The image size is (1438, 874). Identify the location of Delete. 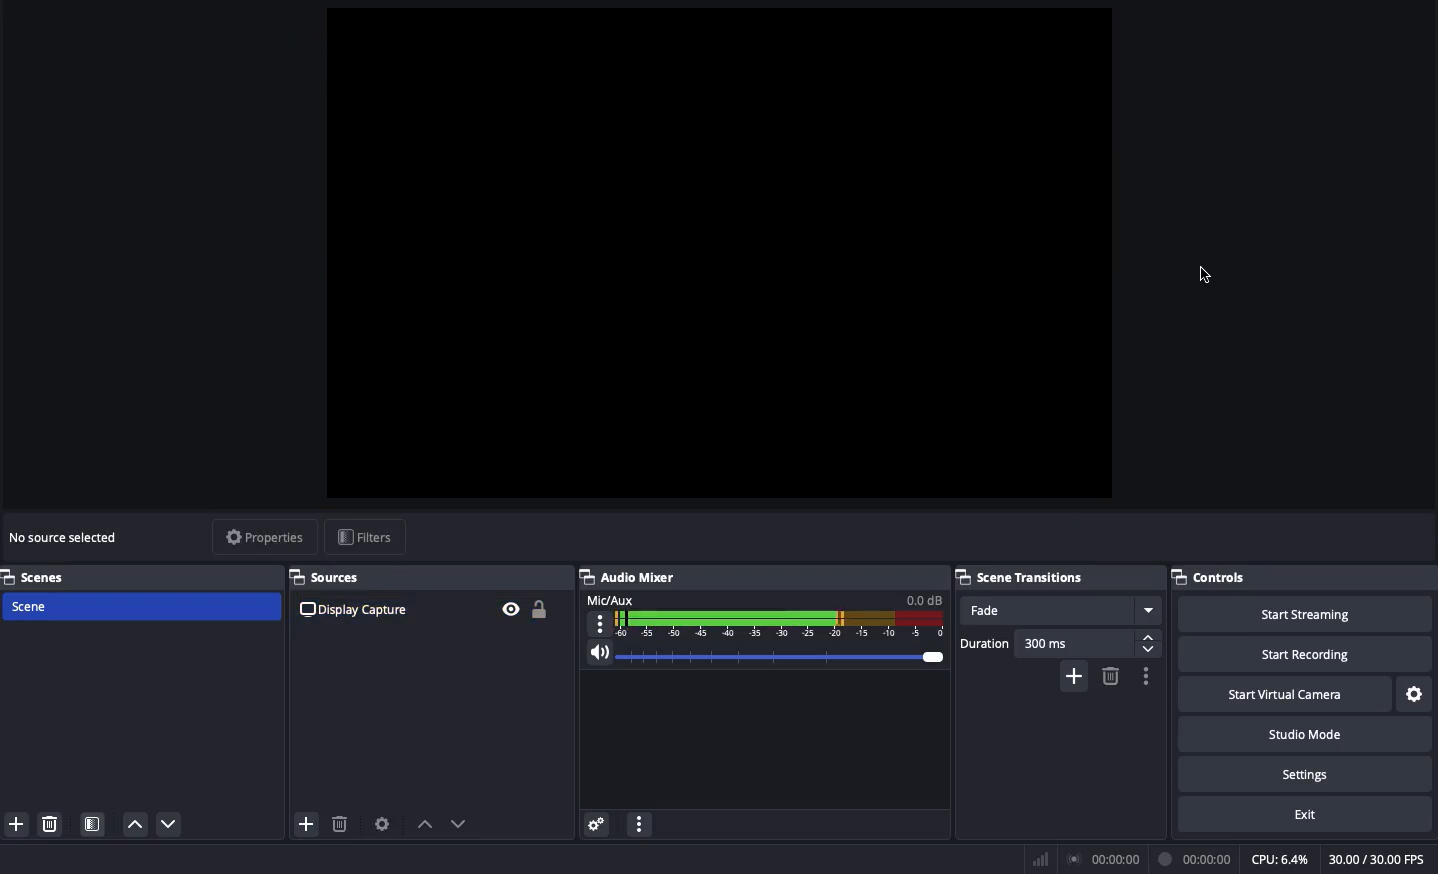
(1109, 676).